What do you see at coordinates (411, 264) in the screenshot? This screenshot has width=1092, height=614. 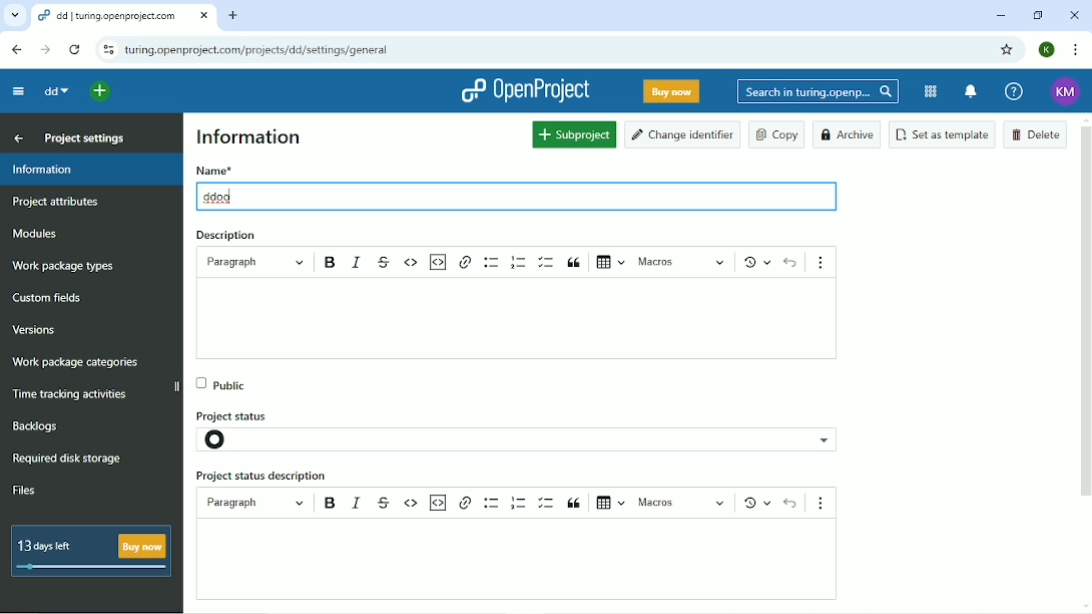 I see `Code` at bounding box center [411, 264].